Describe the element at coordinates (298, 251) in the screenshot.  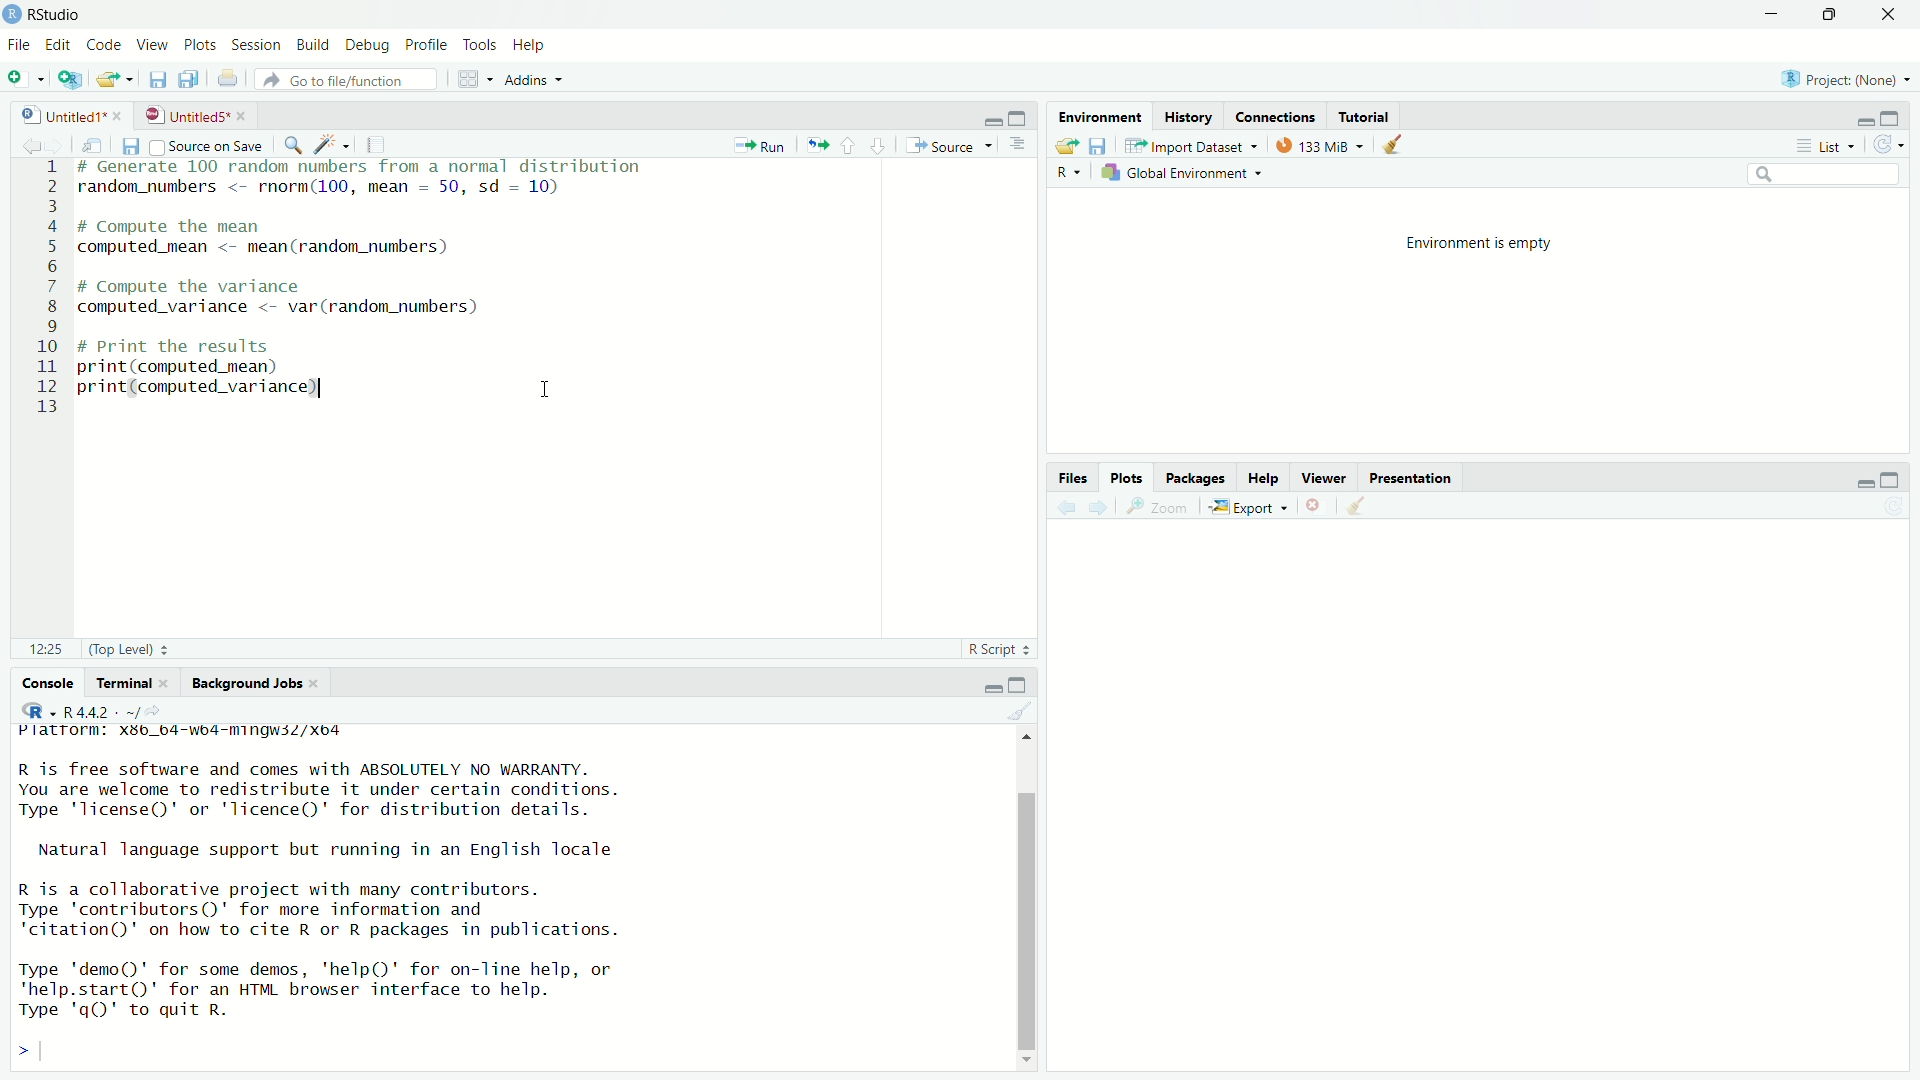
I see `computed_mean <- mean(random_numbers)` at that location.